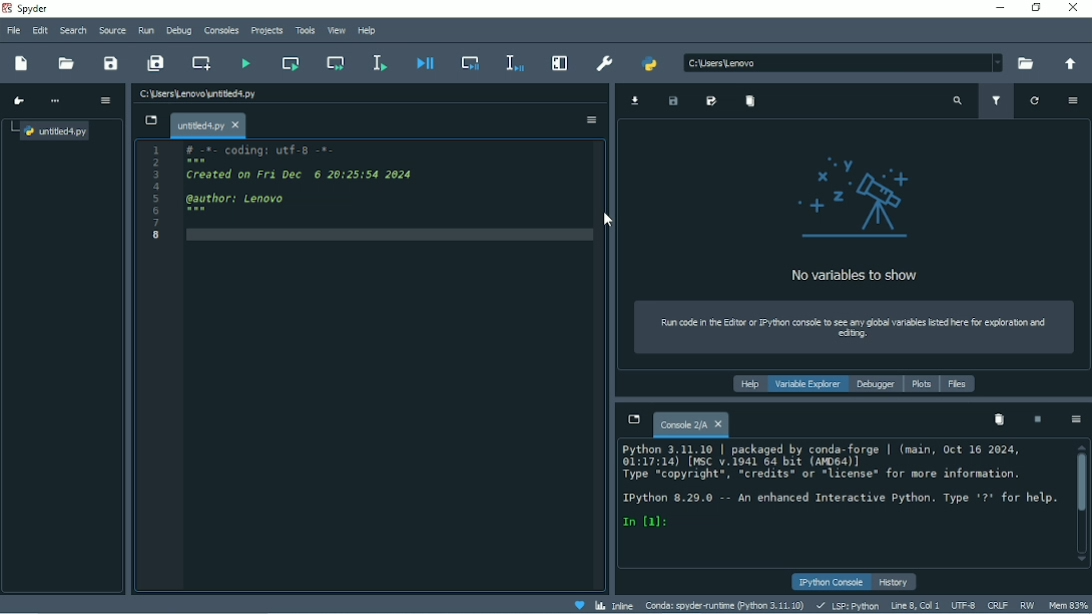 The image size is (1092, 614). I want to click on Filter variables, so click(996, 101).